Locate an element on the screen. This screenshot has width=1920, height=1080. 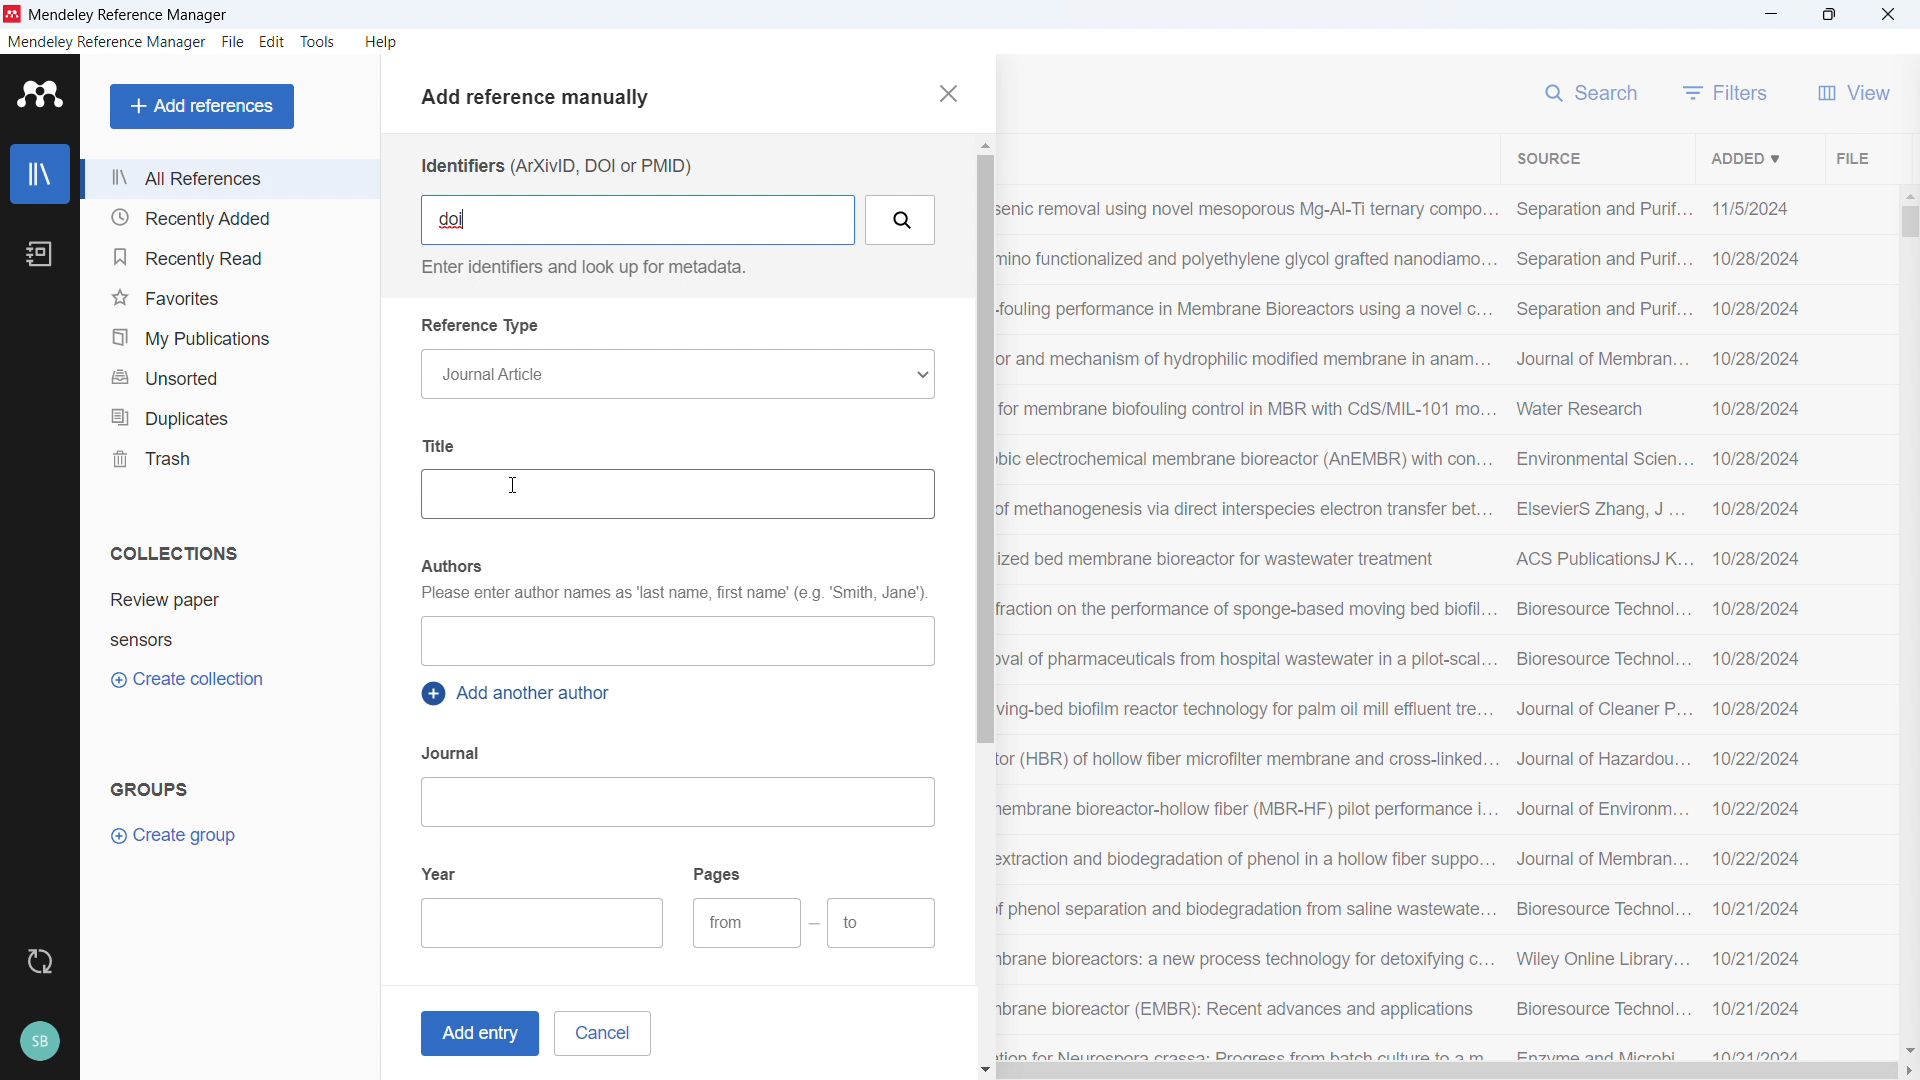
Add authors  is located at coordinates (676, 641).